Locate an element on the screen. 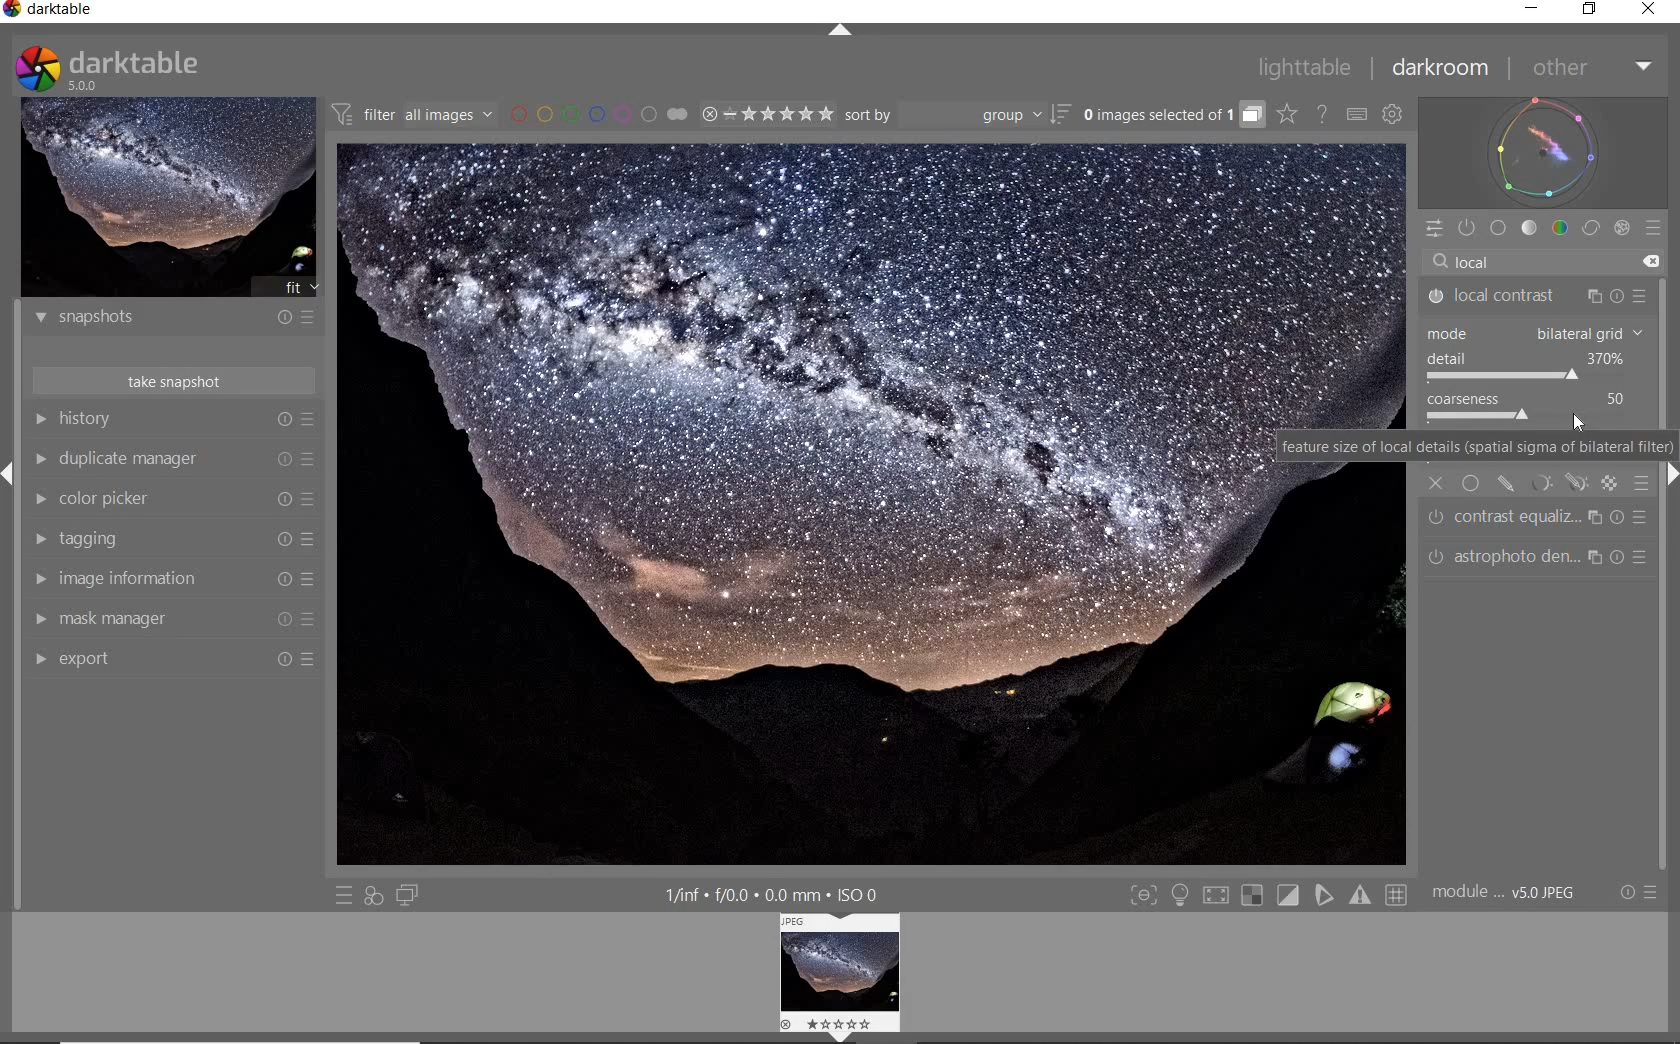  clear is located at coordinates (1654, 258).